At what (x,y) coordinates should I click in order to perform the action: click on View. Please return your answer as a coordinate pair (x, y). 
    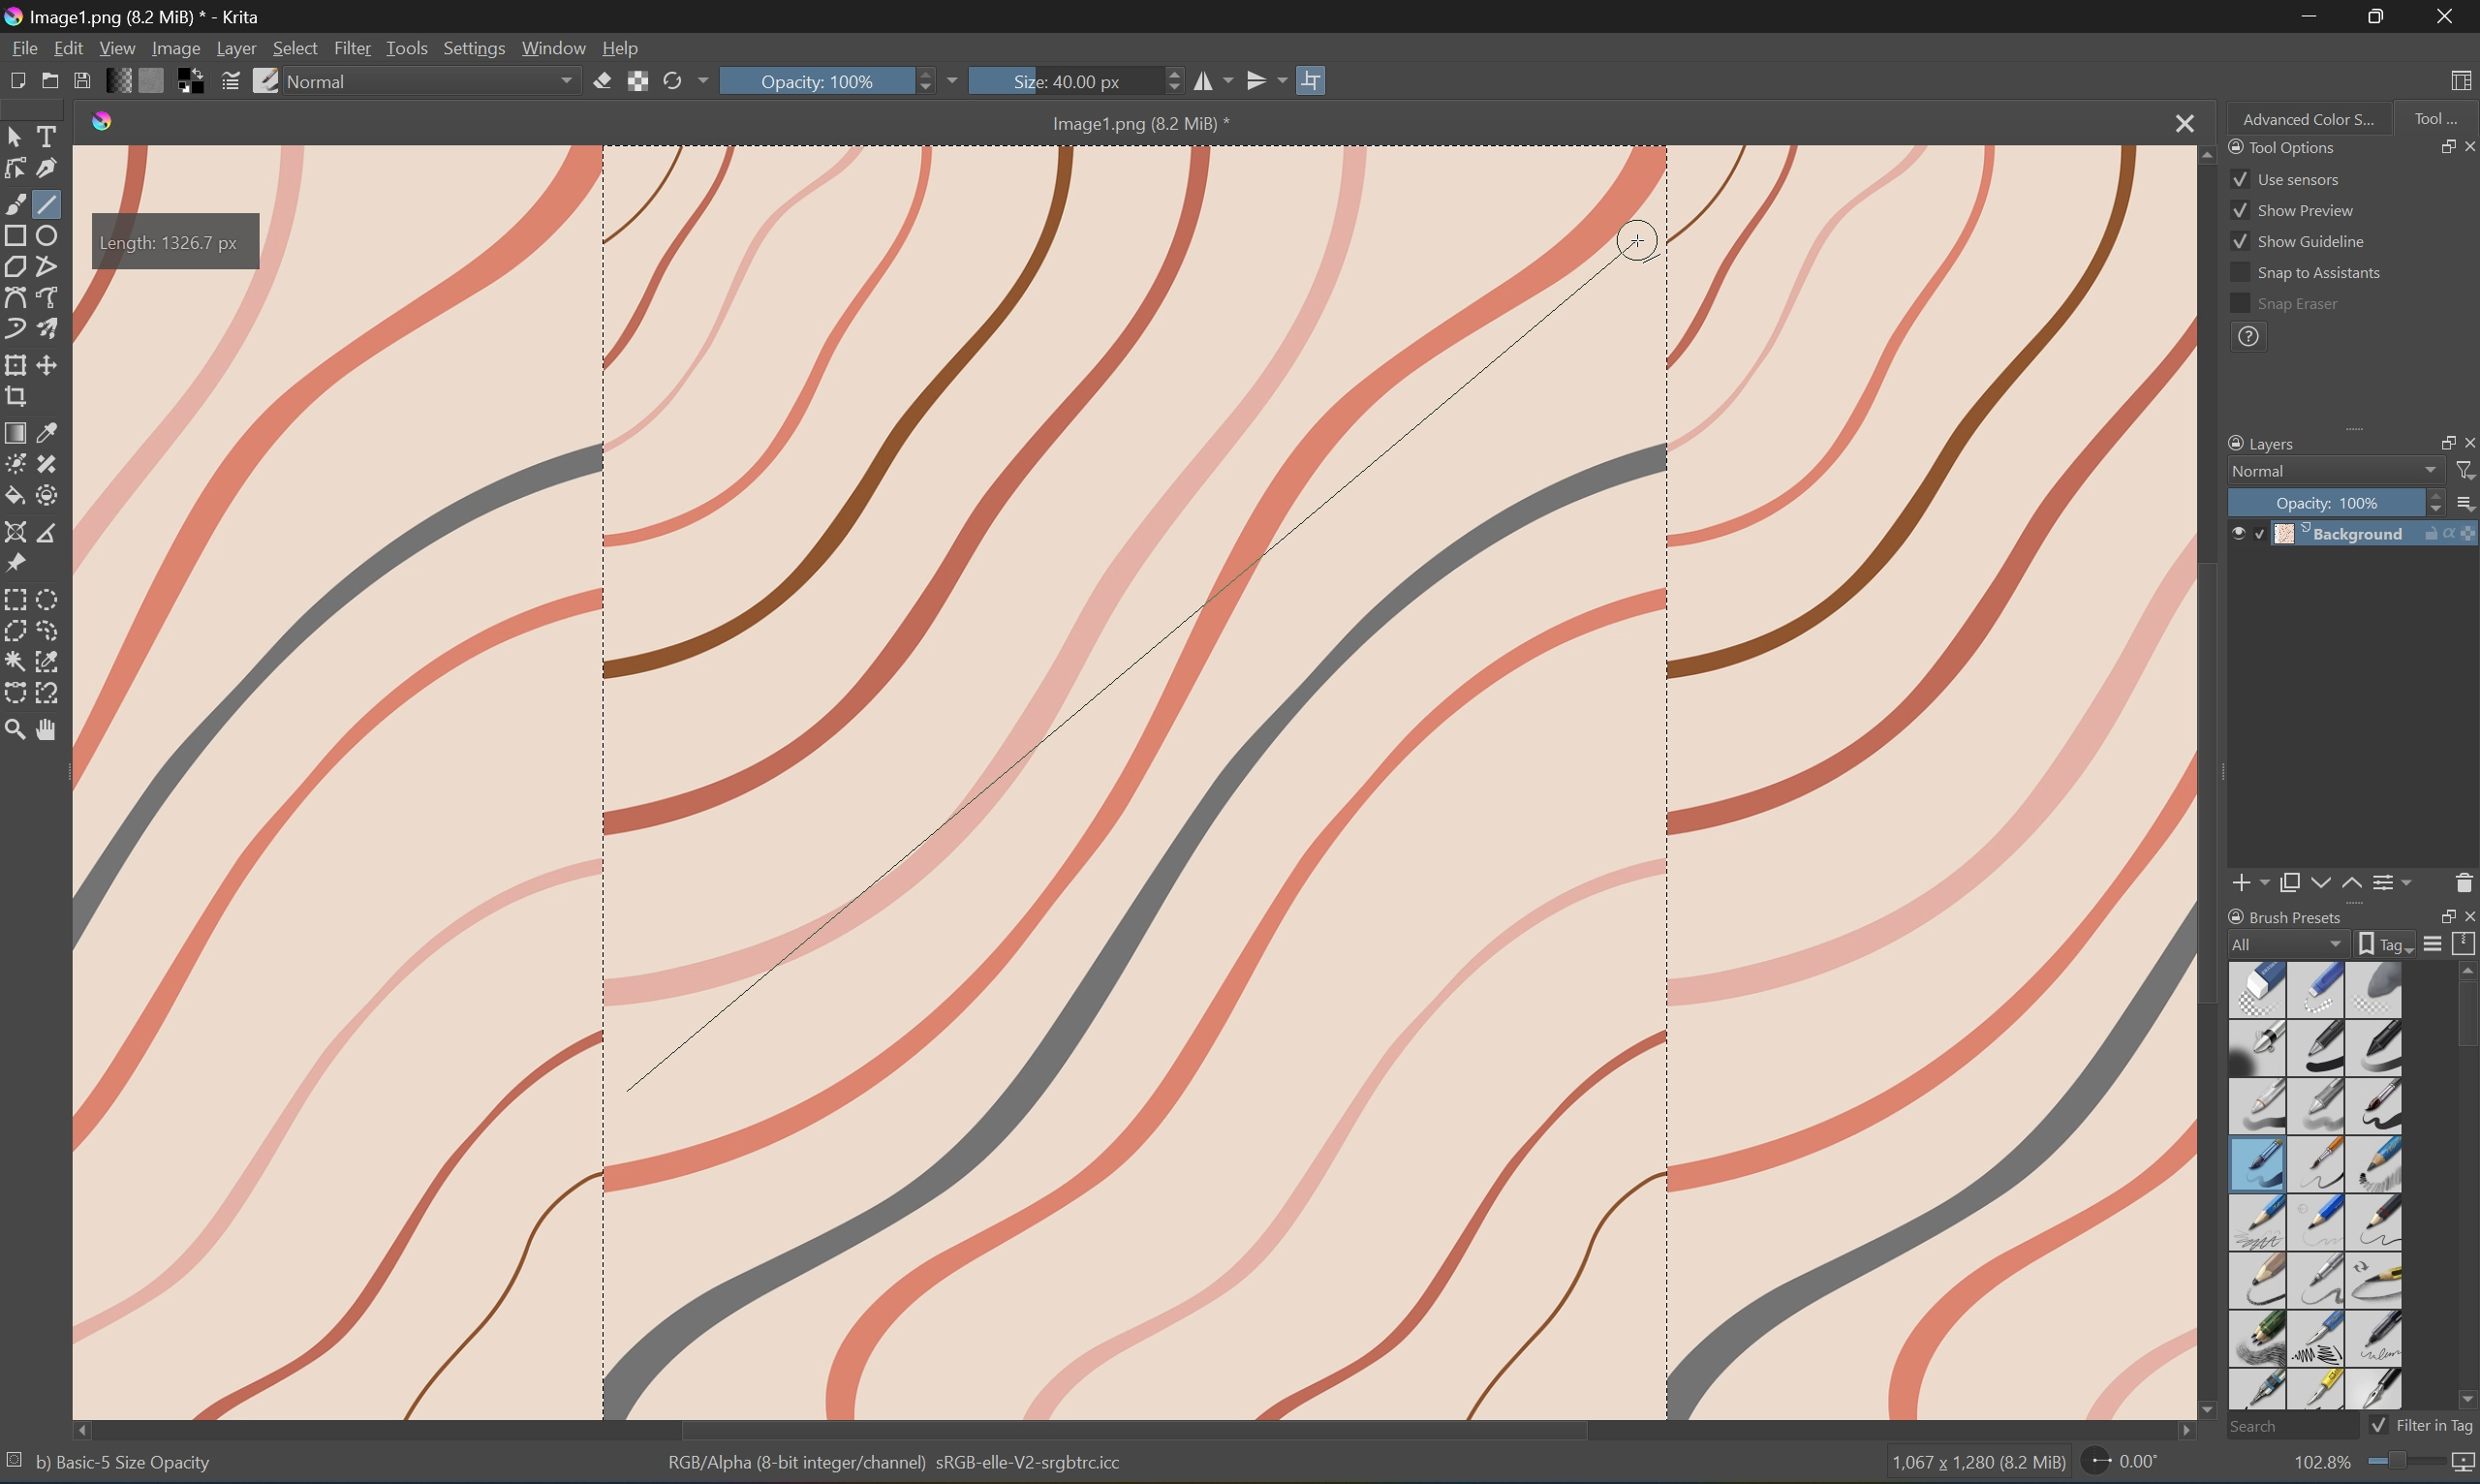
    Looking at the image, I should click on (116, 47).